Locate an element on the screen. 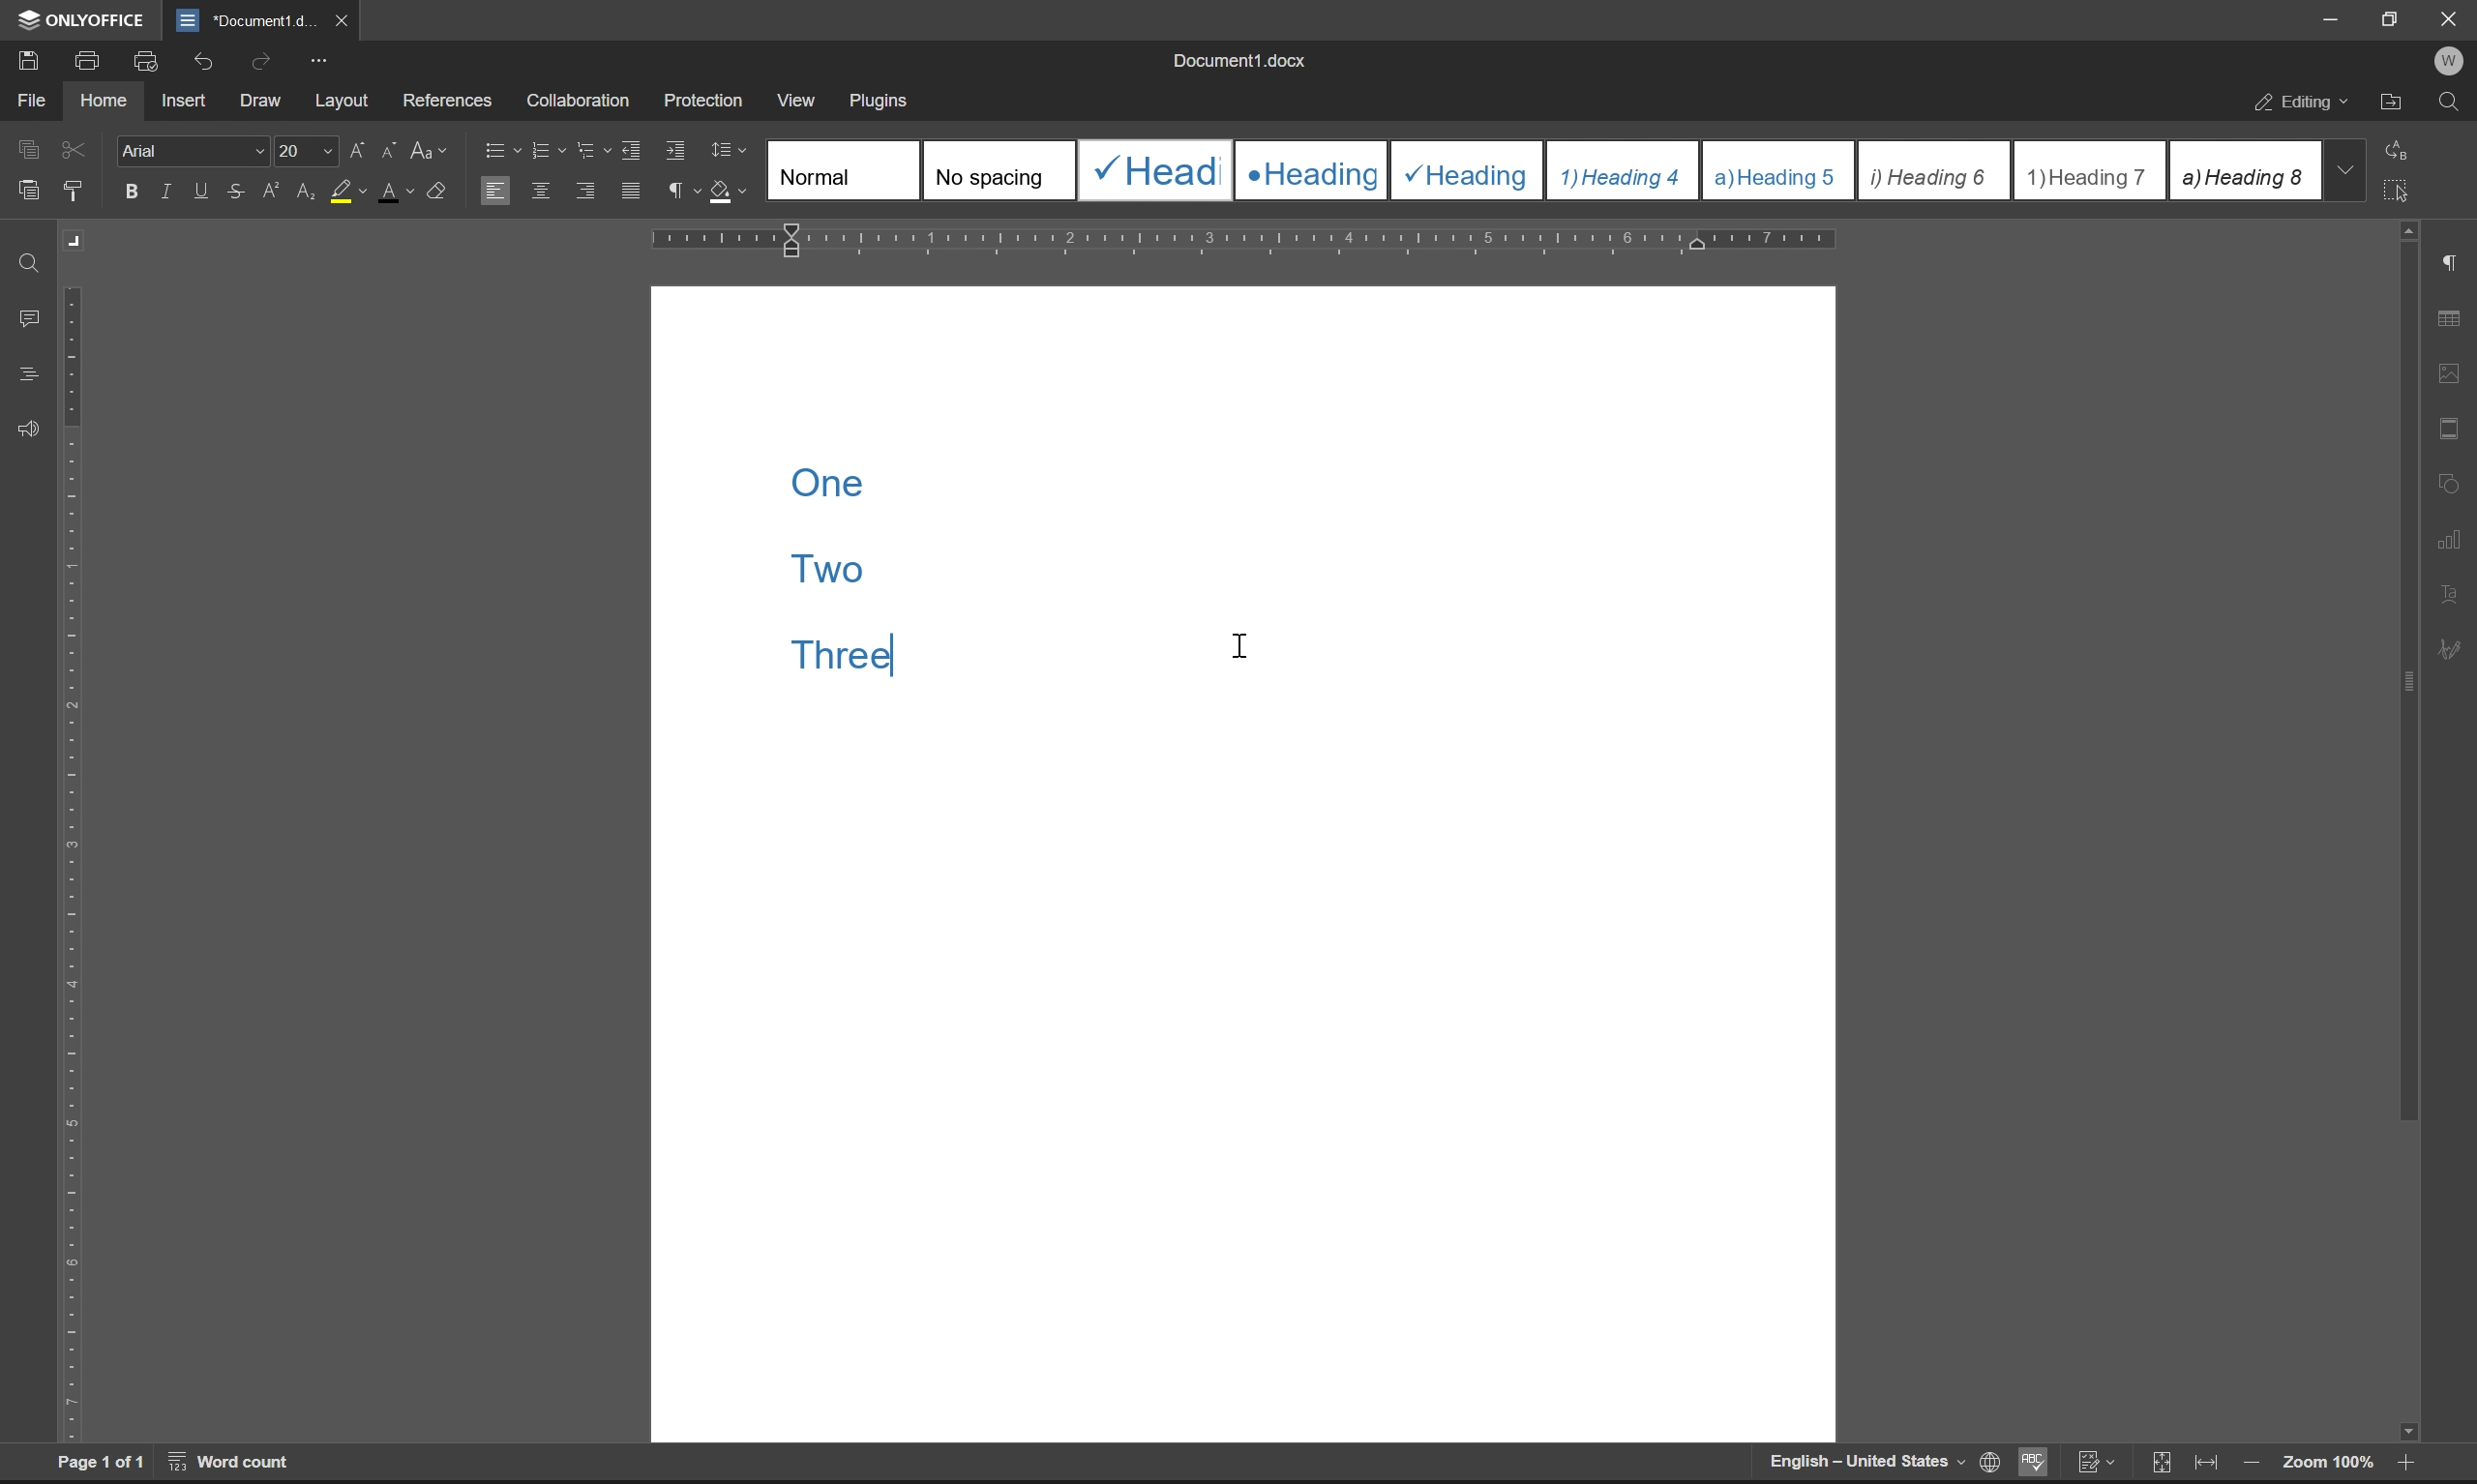  track changes is located at coordinates (2095, 1462).